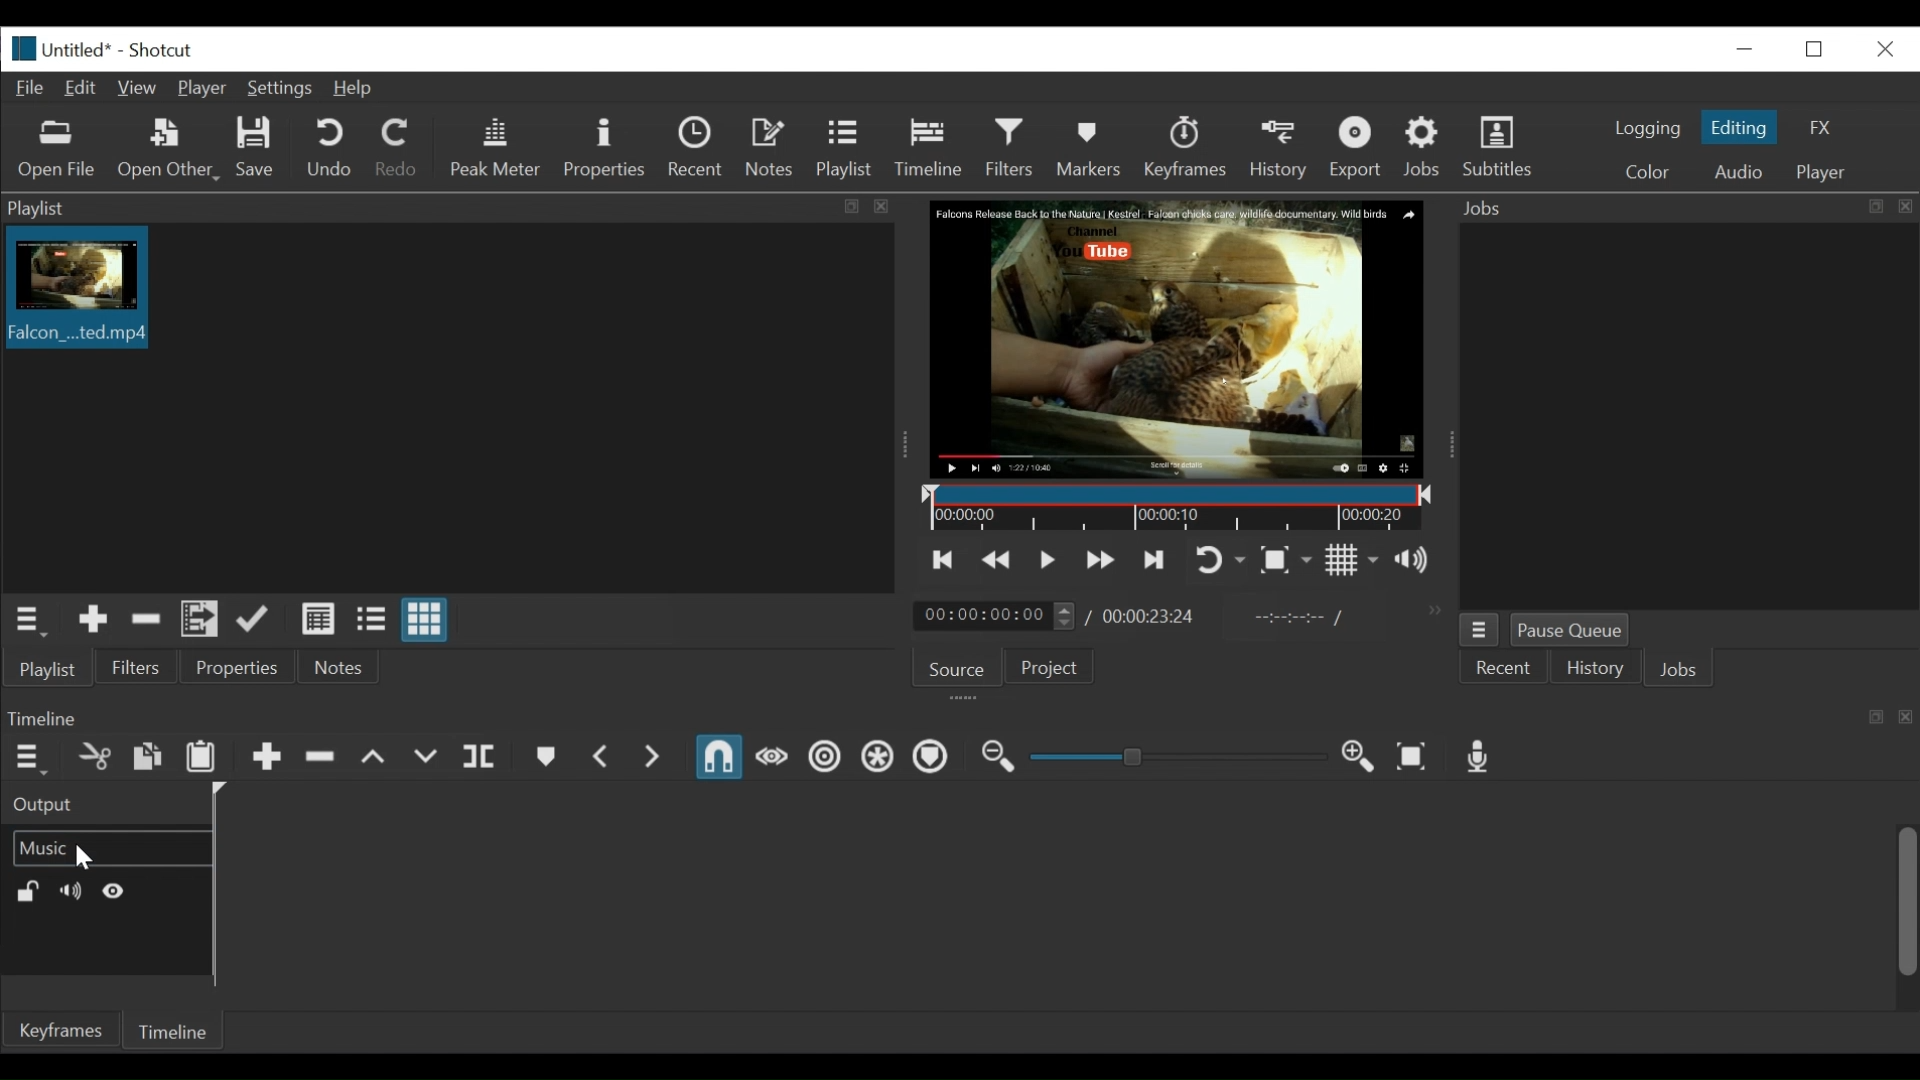 Image resolution: width=1920 pixels, height=1080 pixels. I want to click on Play quickly backward, so click(998, 560).